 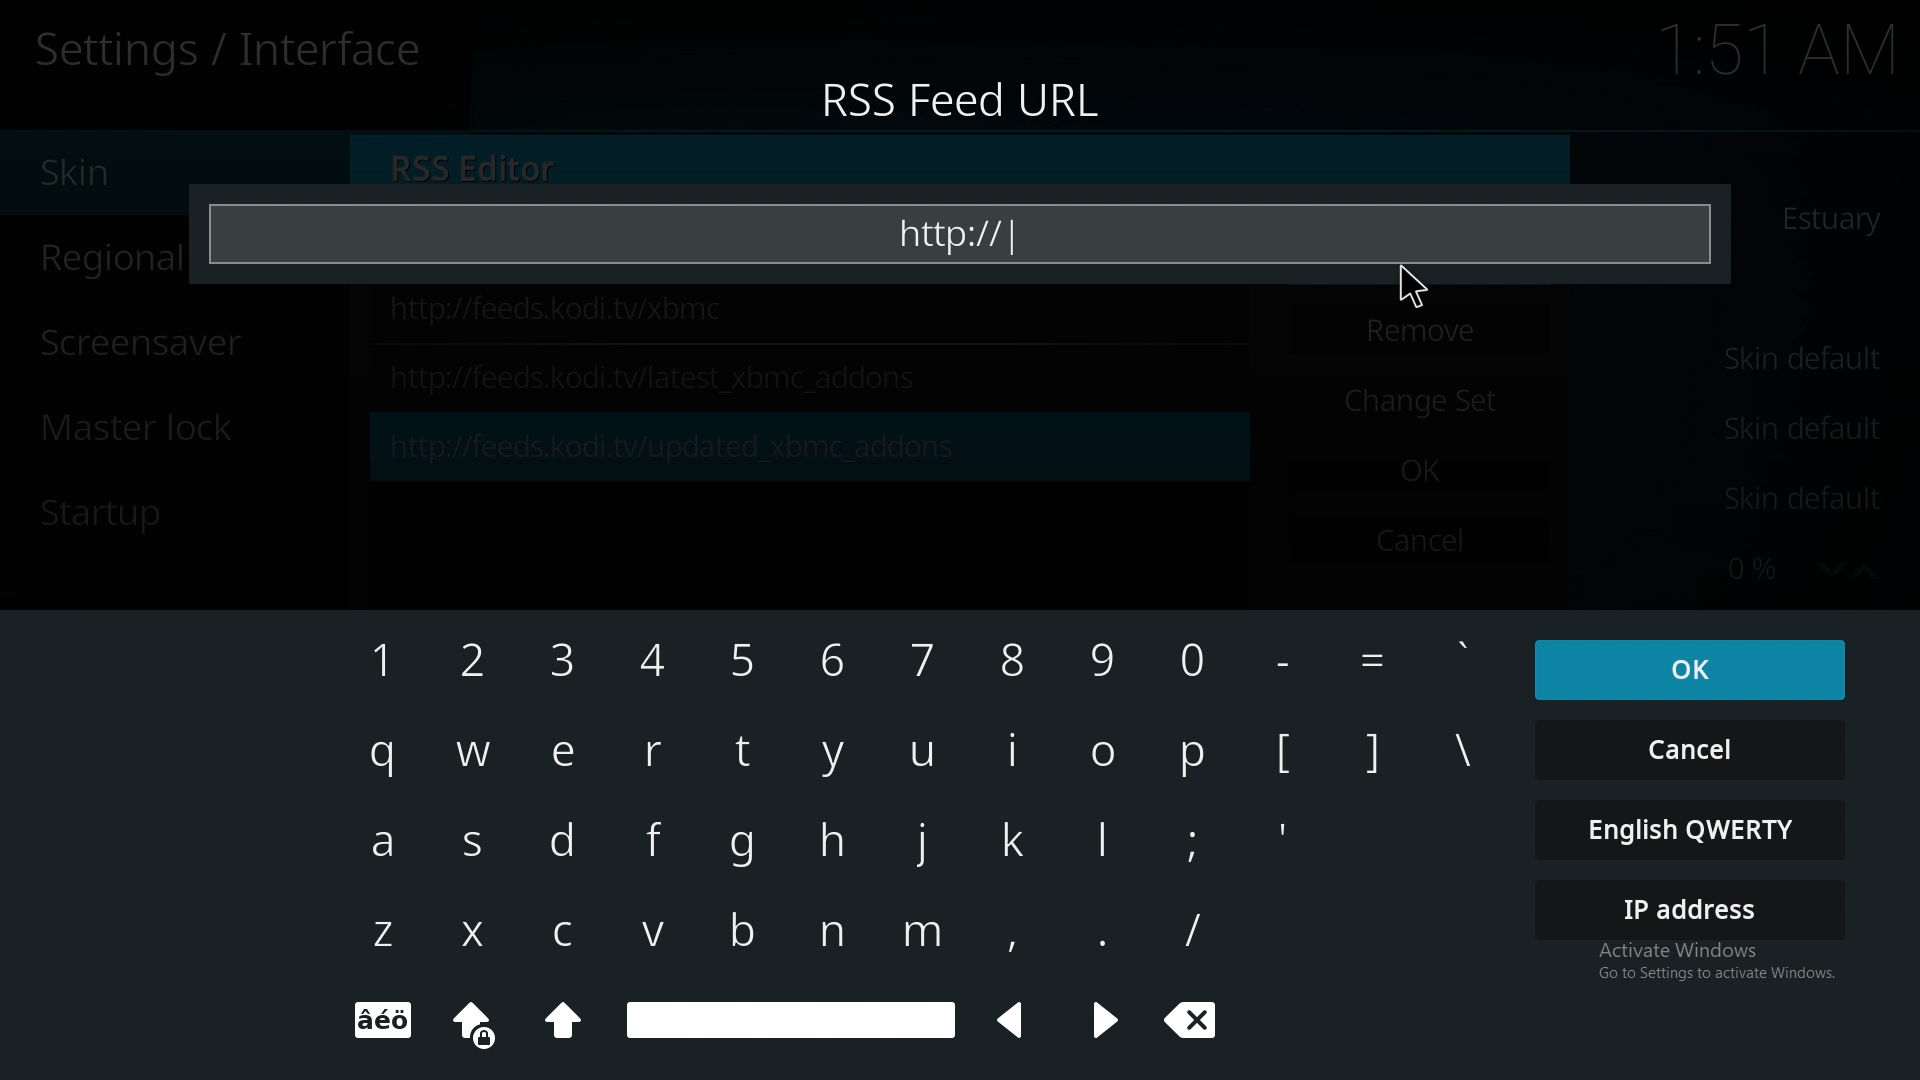 I want to click on keyboard Input, so click(x=834, y=928).